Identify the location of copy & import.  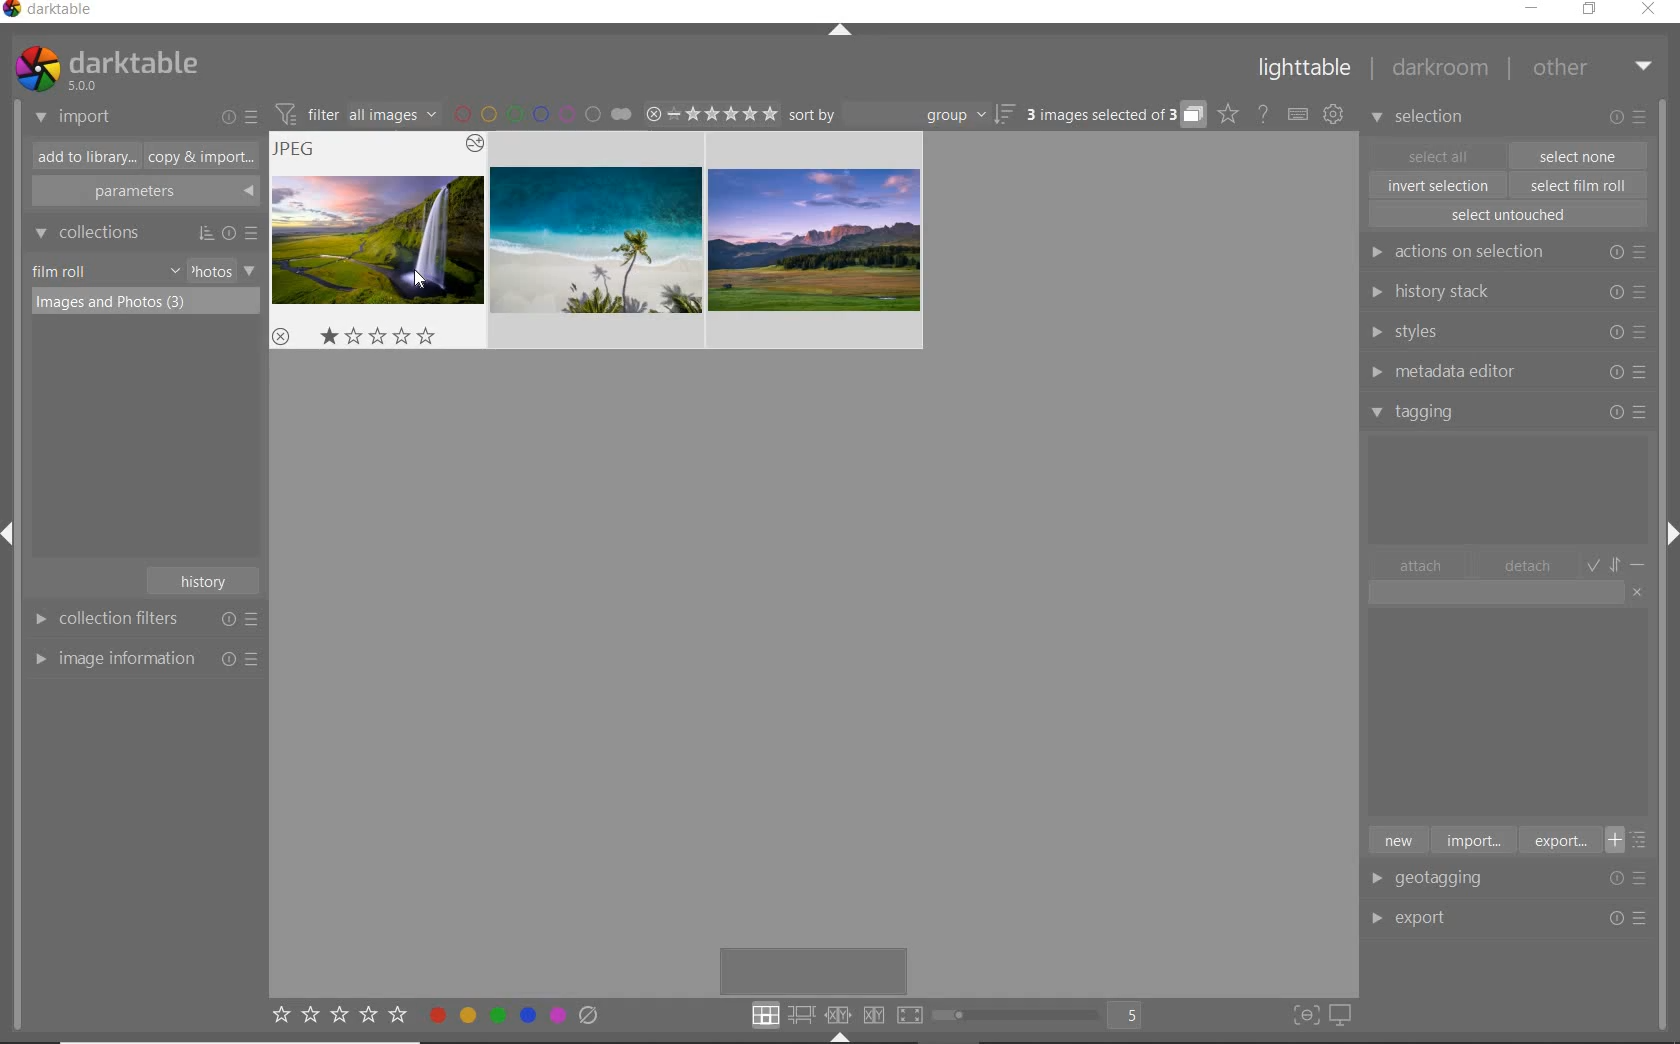
(197, 158).